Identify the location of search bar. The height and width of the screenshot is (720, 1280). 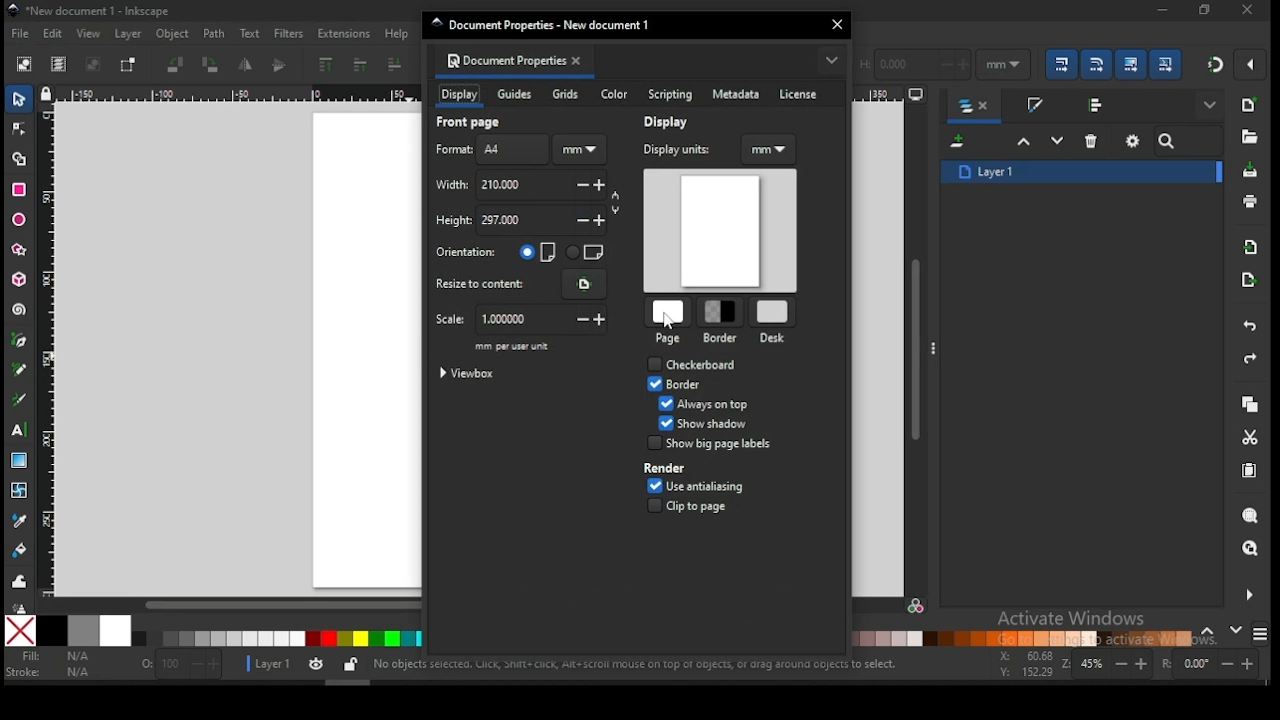
(1189, 141).